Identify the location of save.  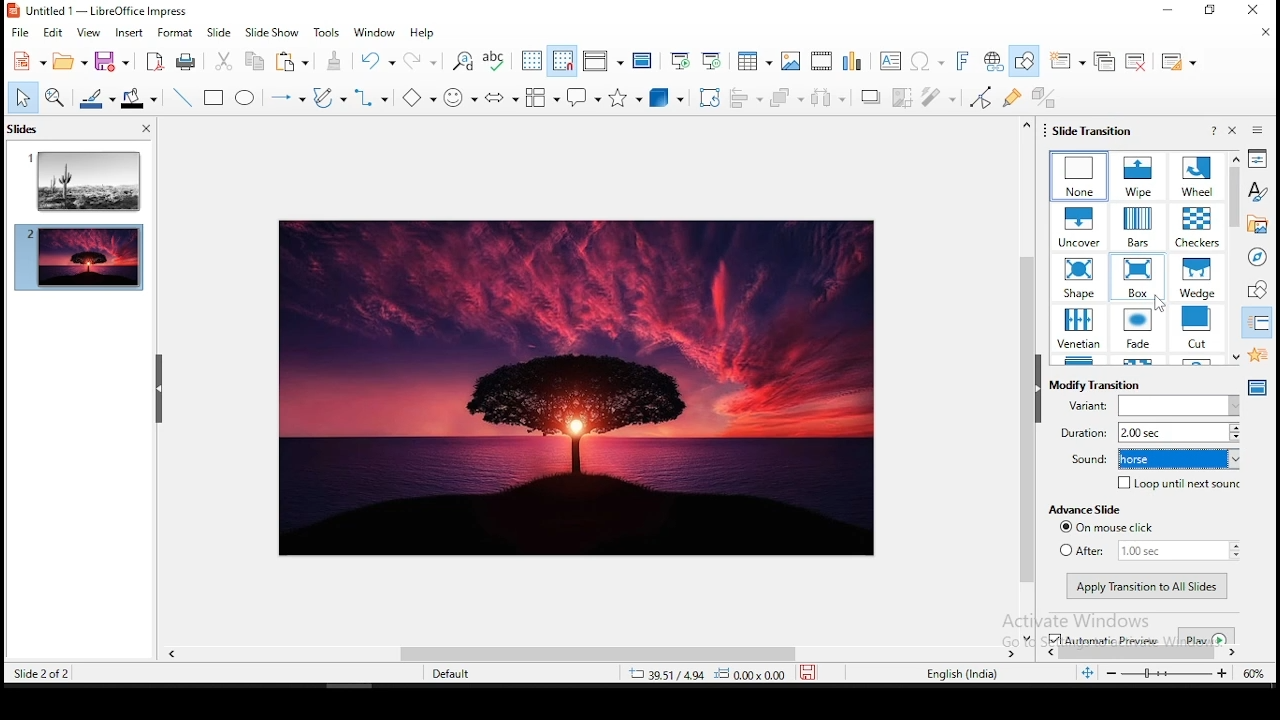
(111, 62).